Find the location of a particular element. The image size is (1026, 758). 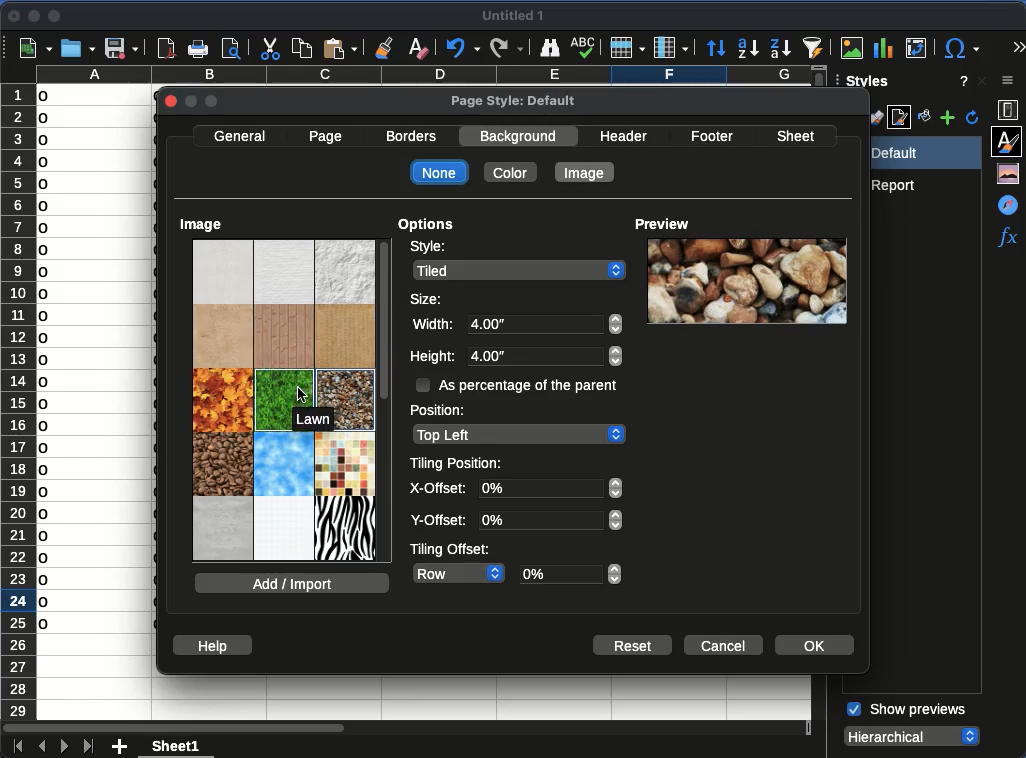

add style is located at coordinates (948, 119).